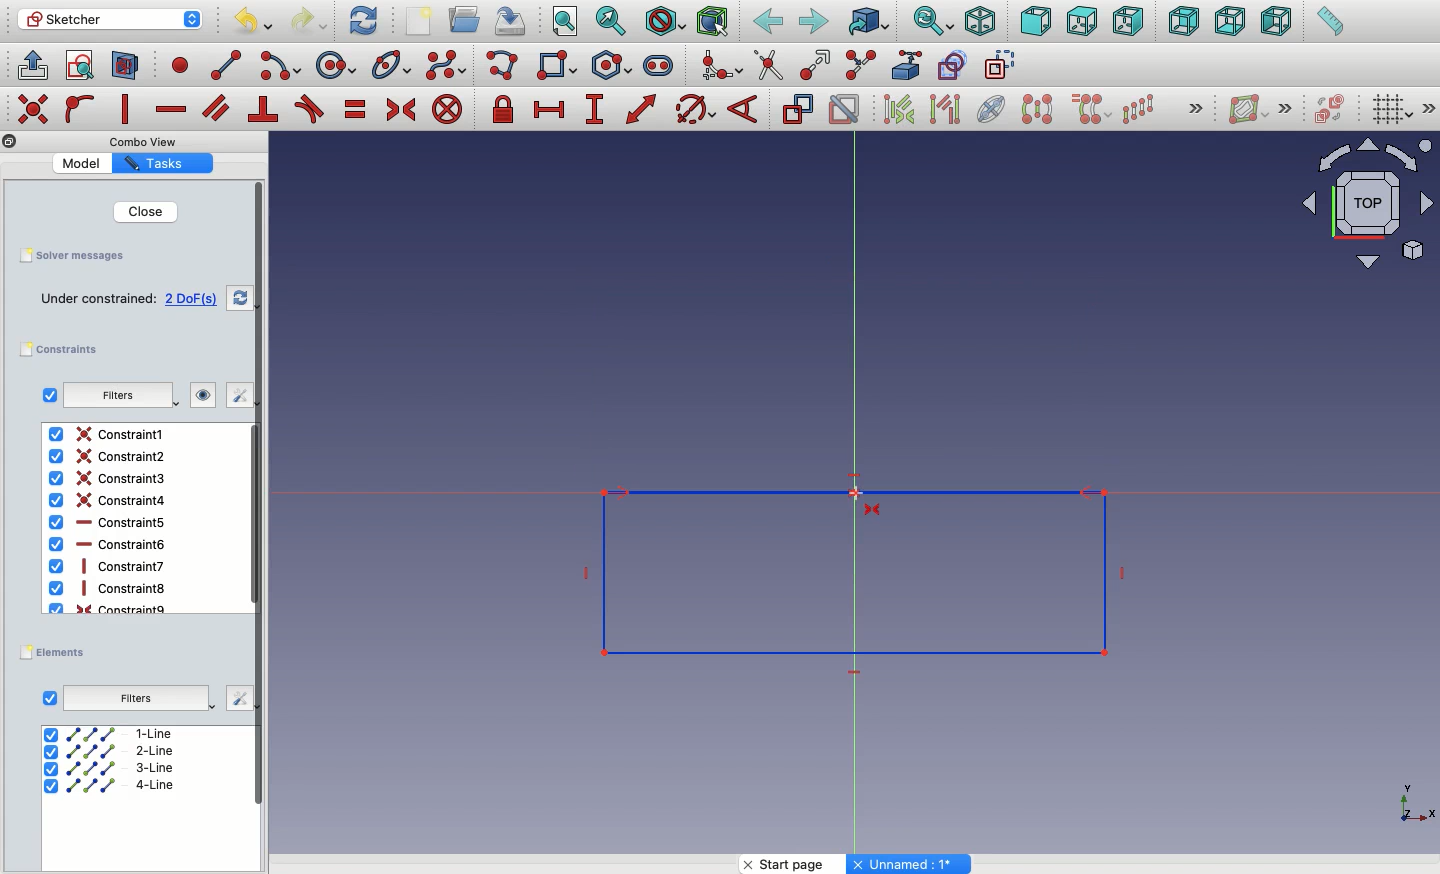  Describe the element at coordinates (31, 64) in the screenshot. I see `leave sketch` at that location.